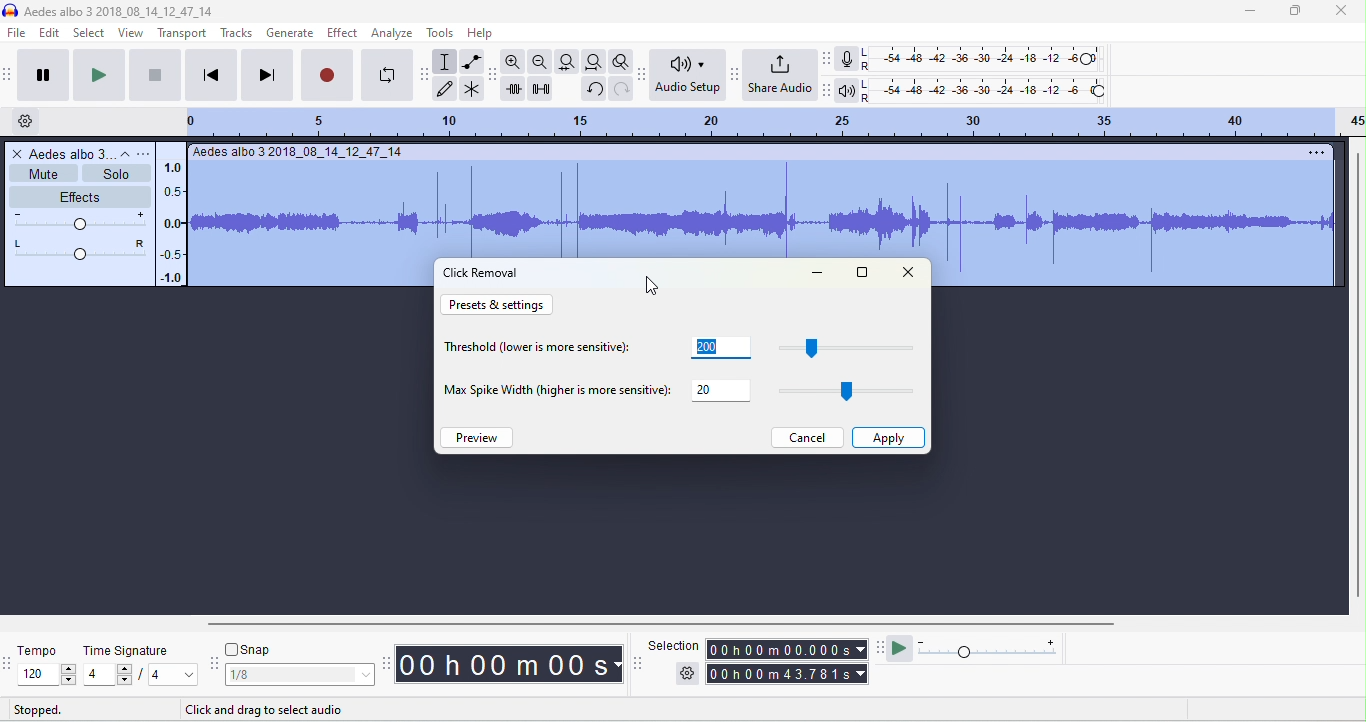 The image size is (1366, 722). I want to click on cancel, so click(806, 437).